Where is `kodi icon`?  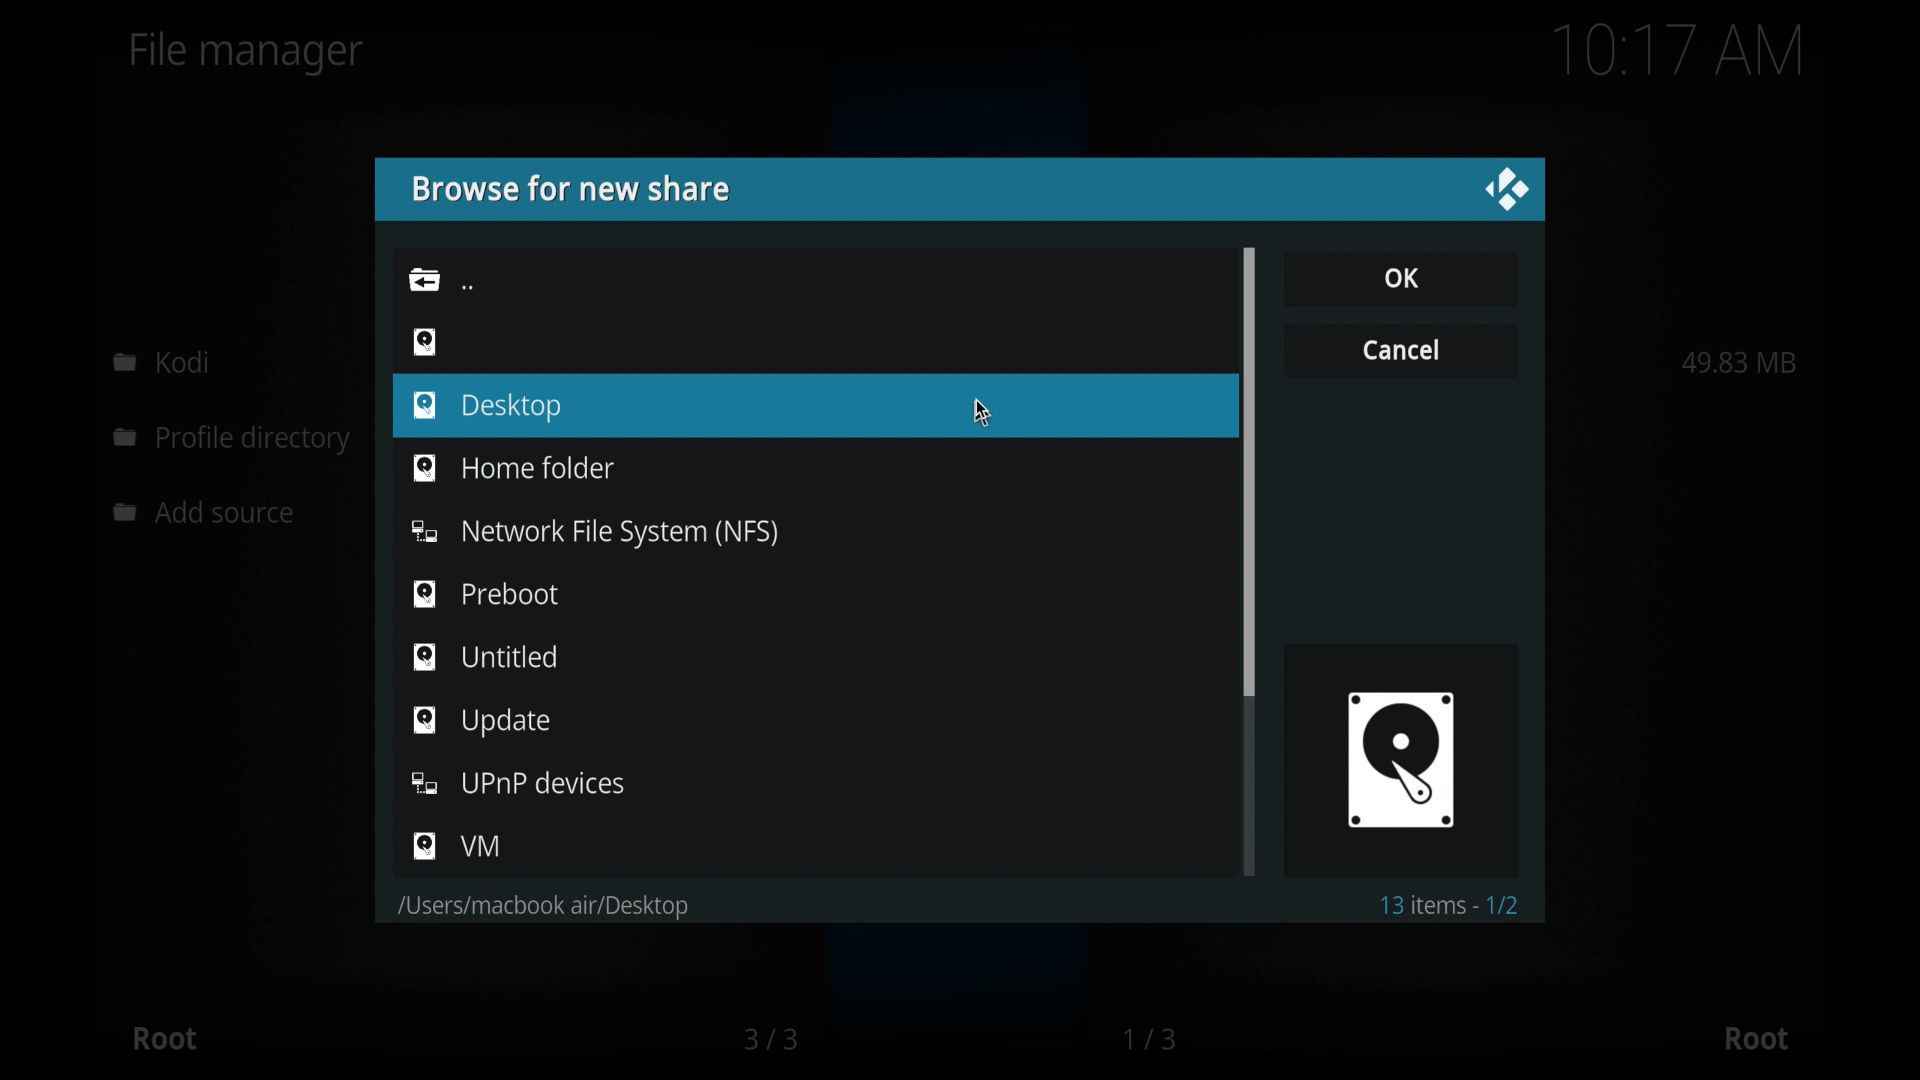 kodi icon is located at coordinates (1400, 758).